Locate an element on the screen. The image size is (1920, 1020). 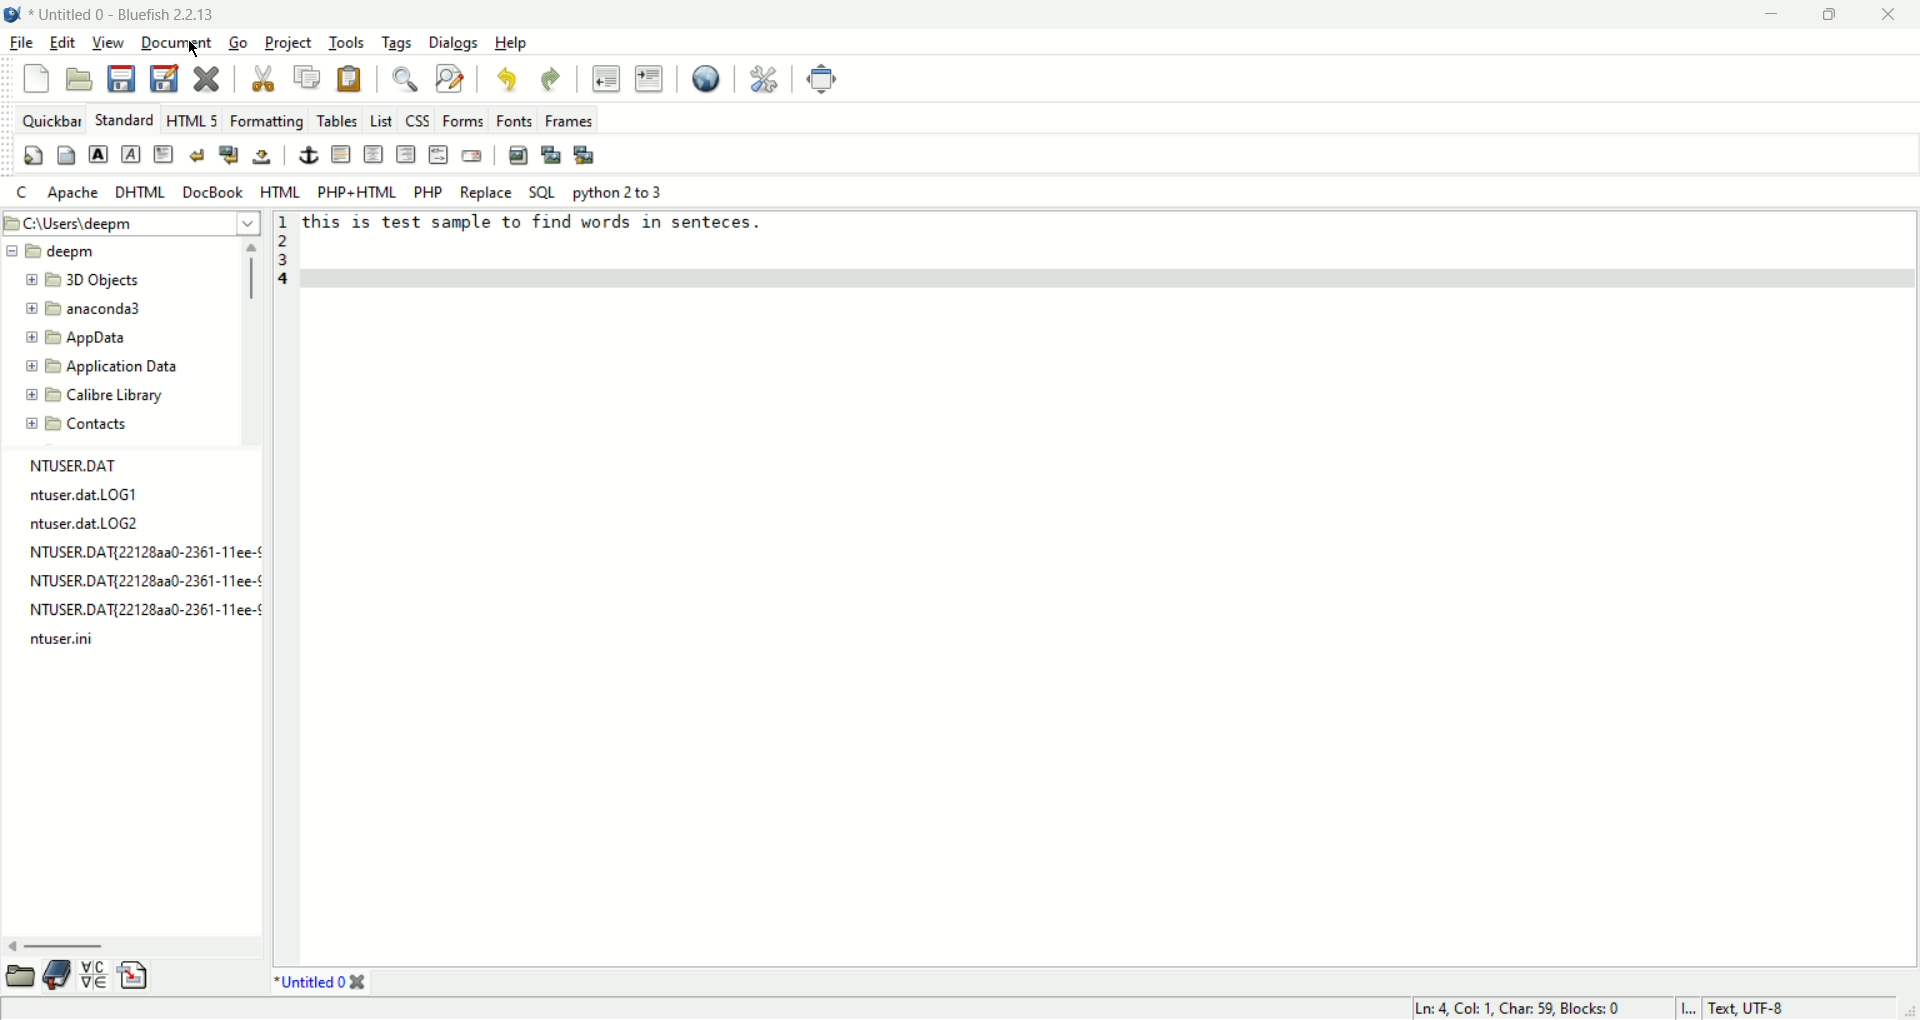
Text, UTF-8 is located at coordinates (1749, 1008).